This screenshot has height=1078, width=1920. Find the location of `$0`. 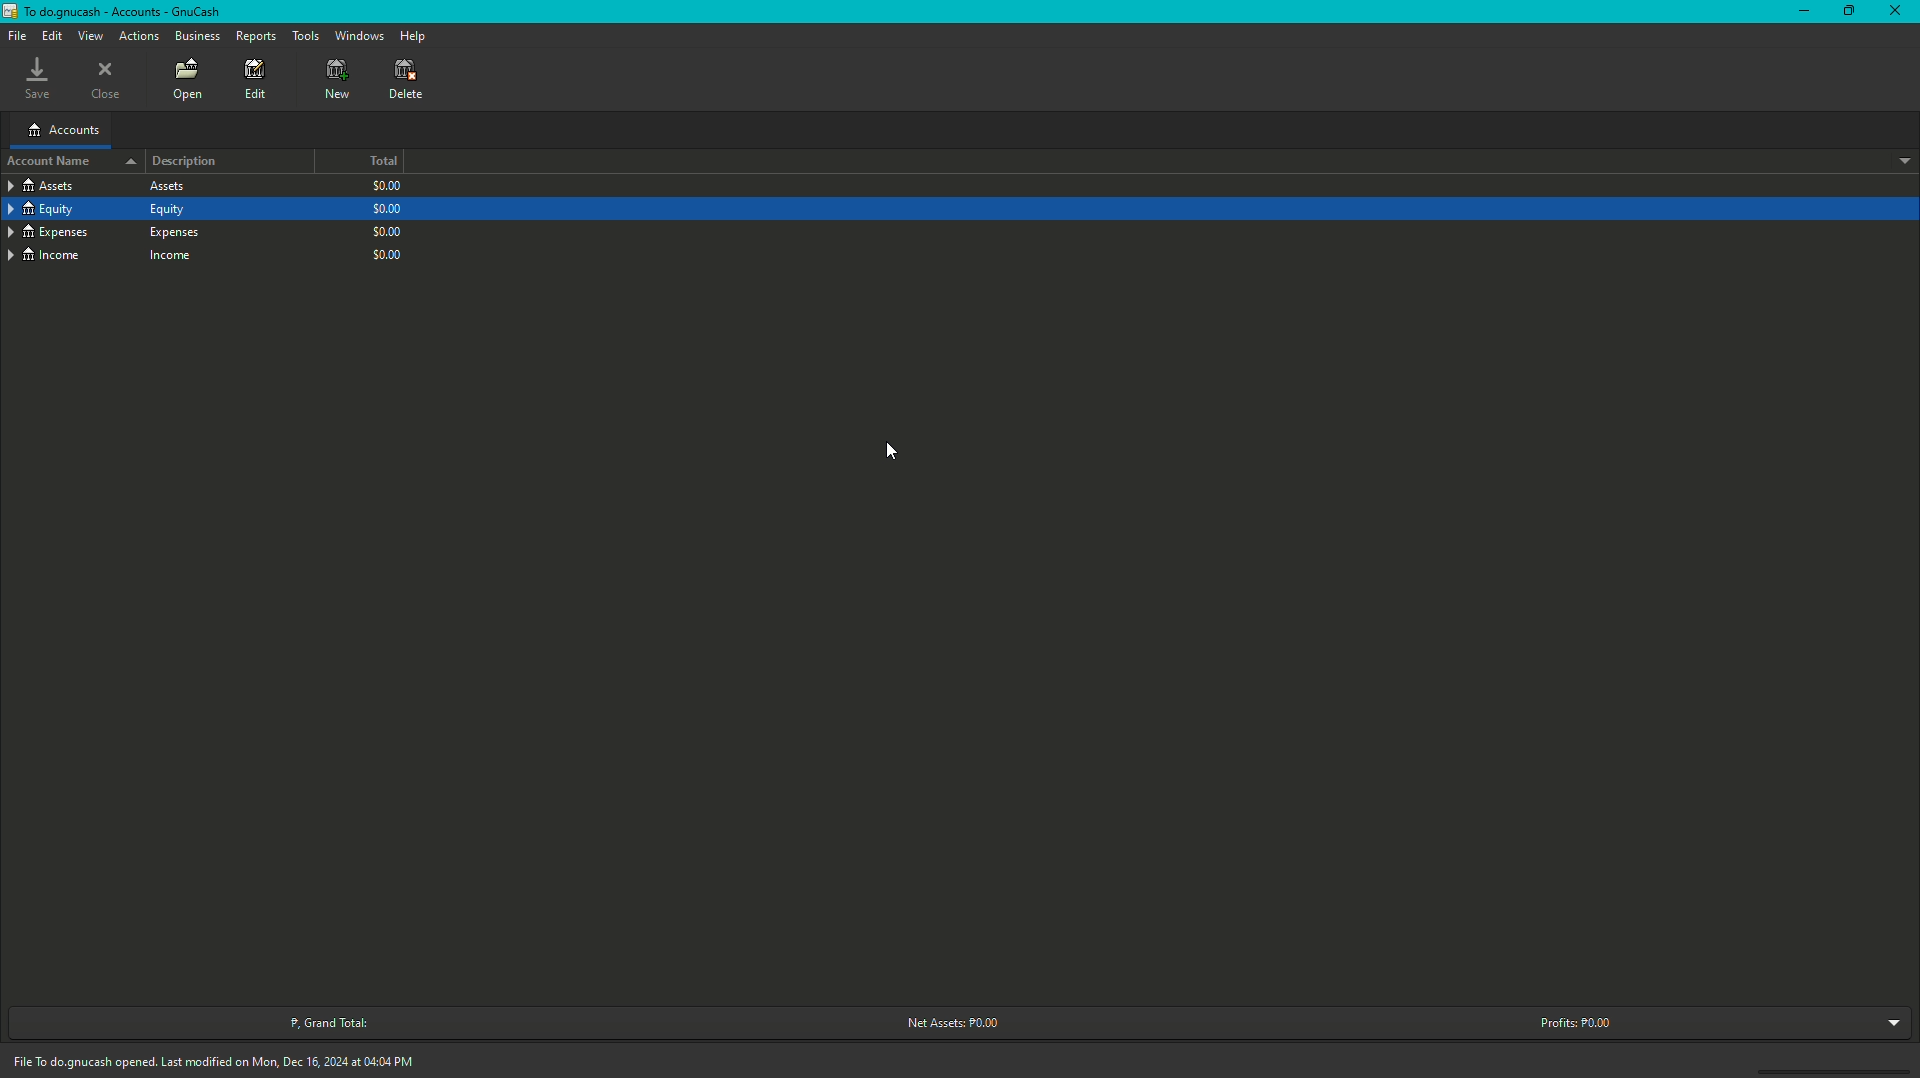

$0 is located at coordinates (387, 252).